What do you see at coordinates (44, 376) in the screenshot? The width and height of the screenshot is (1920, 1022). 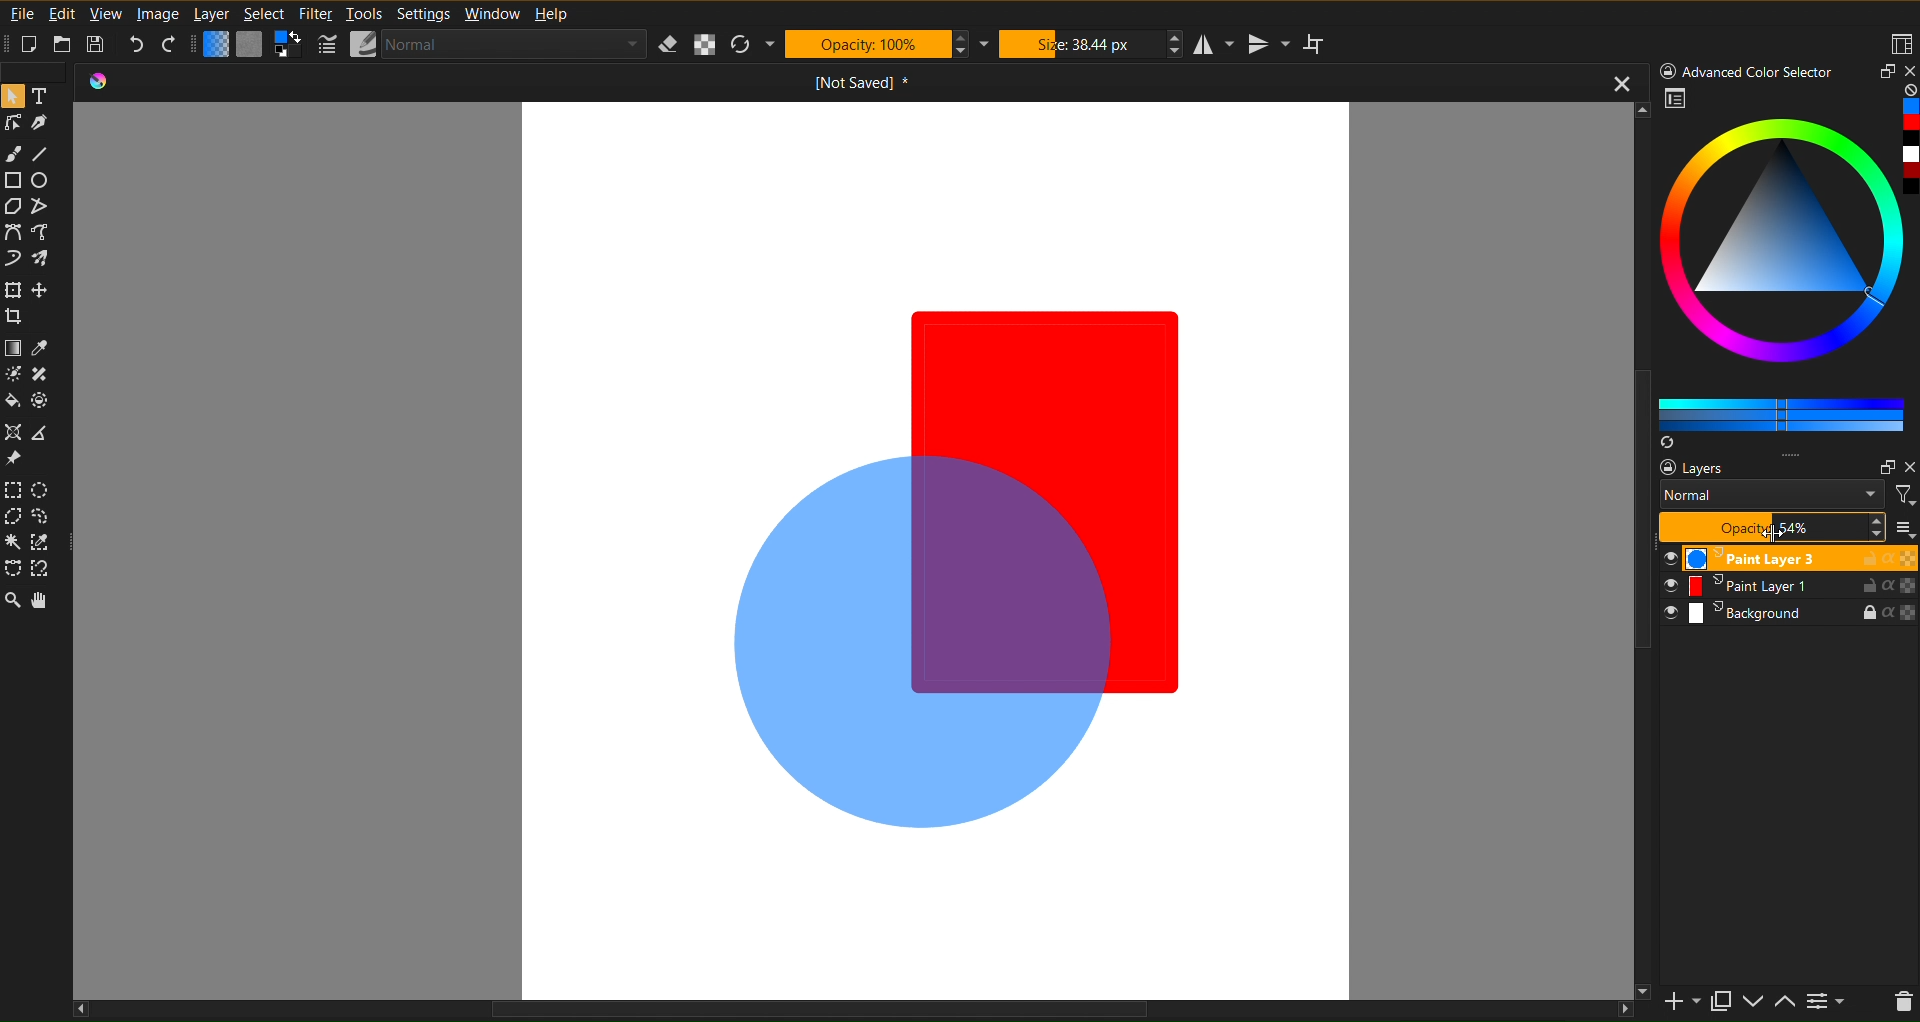 I see `Color Tool` at bounding box center [44, 376].